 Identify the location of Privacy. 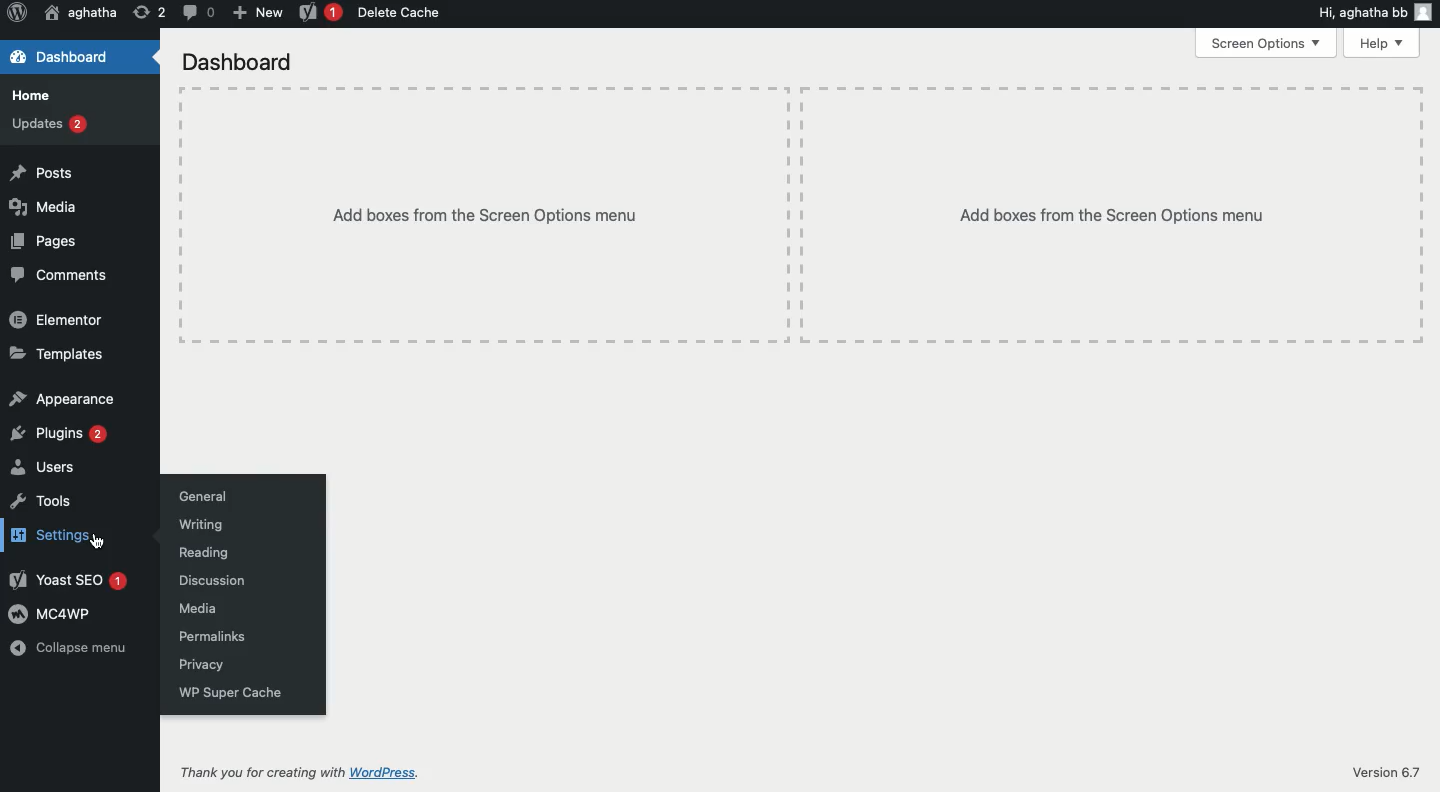
(197, 665).